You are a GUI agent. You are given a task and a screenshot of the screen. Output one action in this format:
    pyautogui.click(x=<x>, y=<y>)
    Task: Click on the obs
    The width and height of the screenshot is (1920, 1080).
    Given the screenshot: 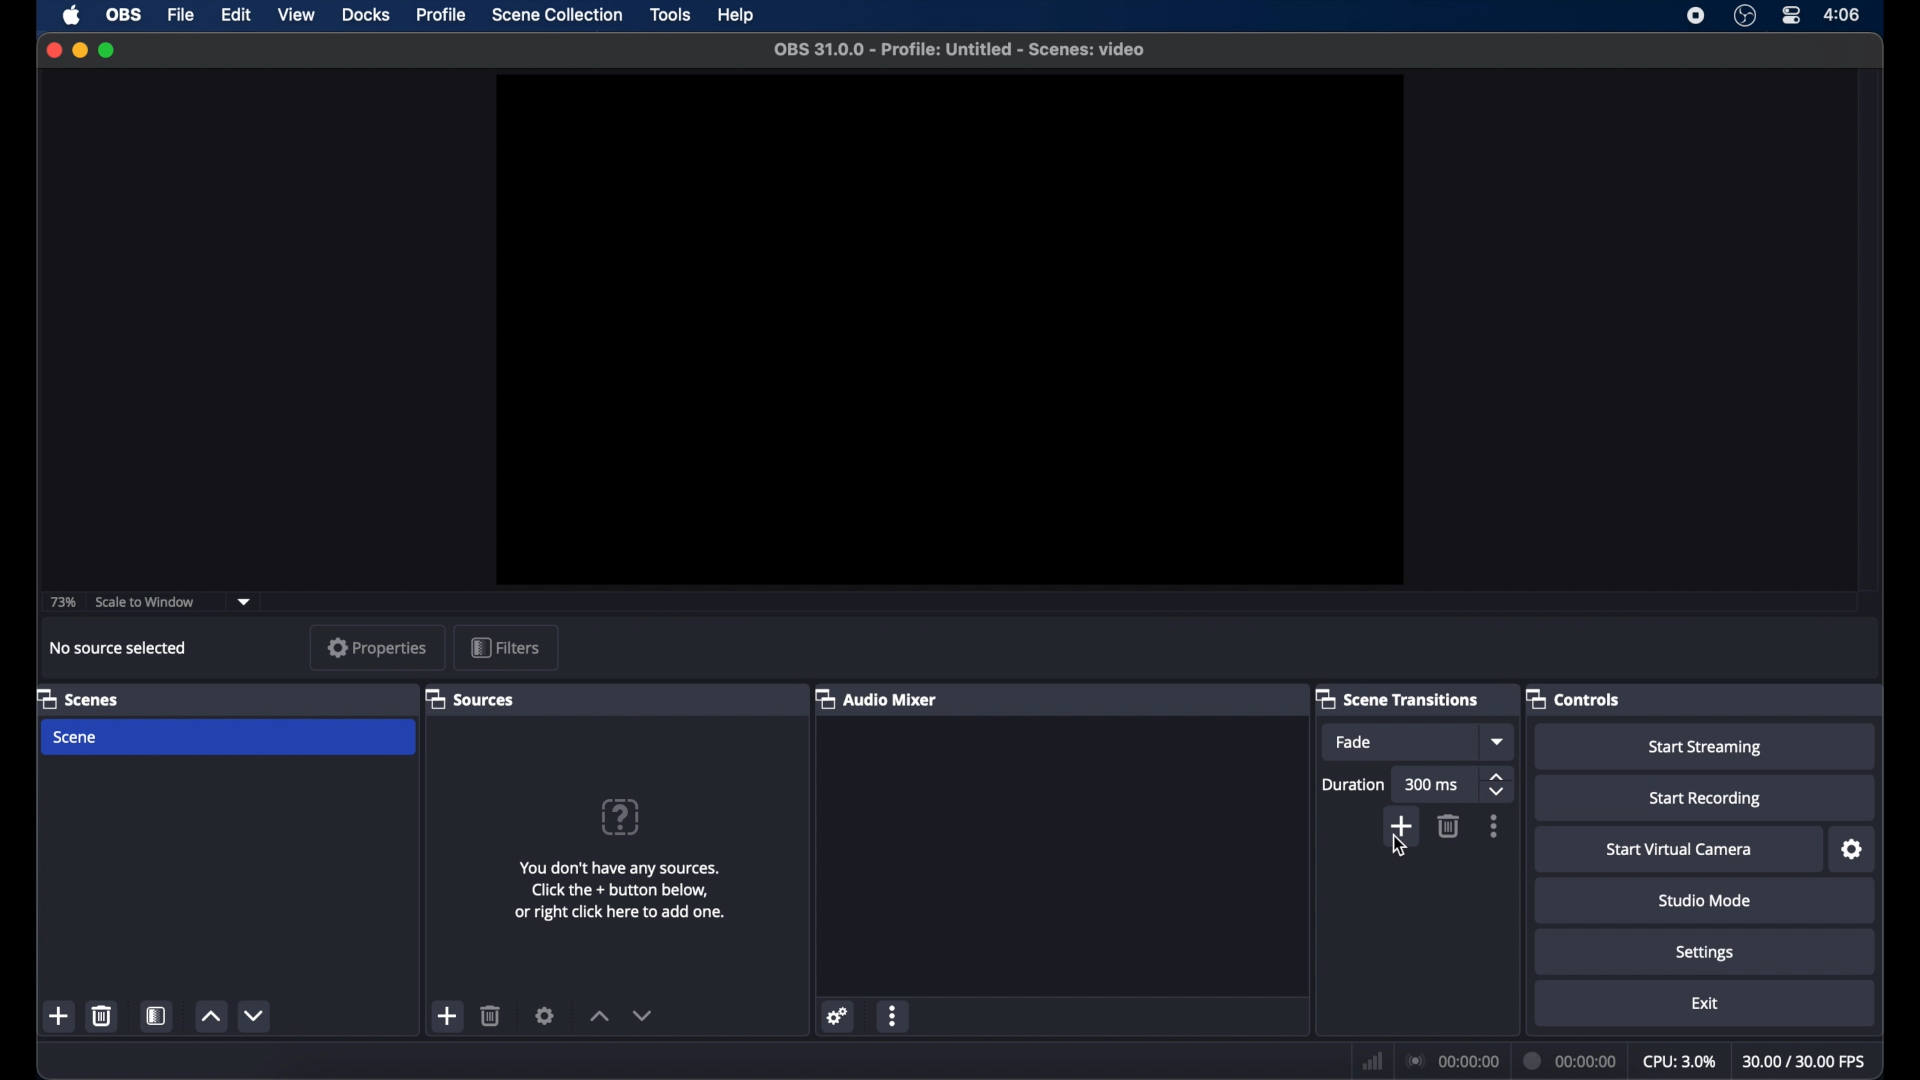 What is the action you would take?
    pyautogui.click(x=122, y=15)
    